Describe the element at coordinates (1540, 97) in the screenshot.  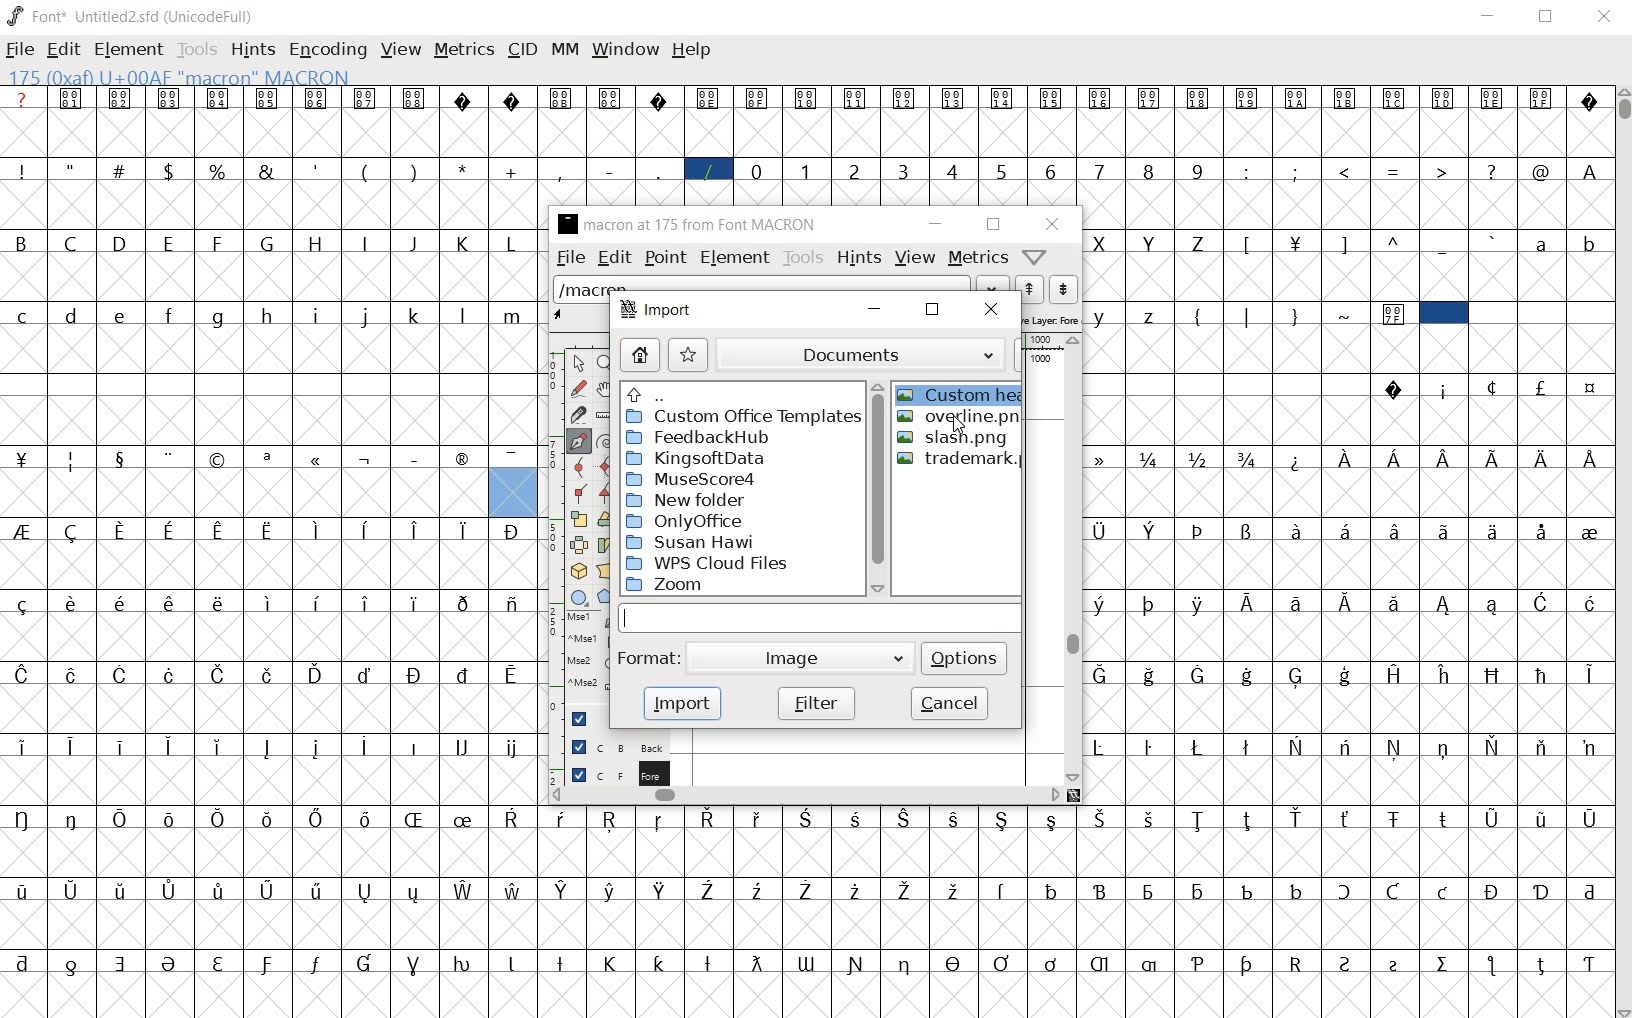
I see `Symbol` at that location.